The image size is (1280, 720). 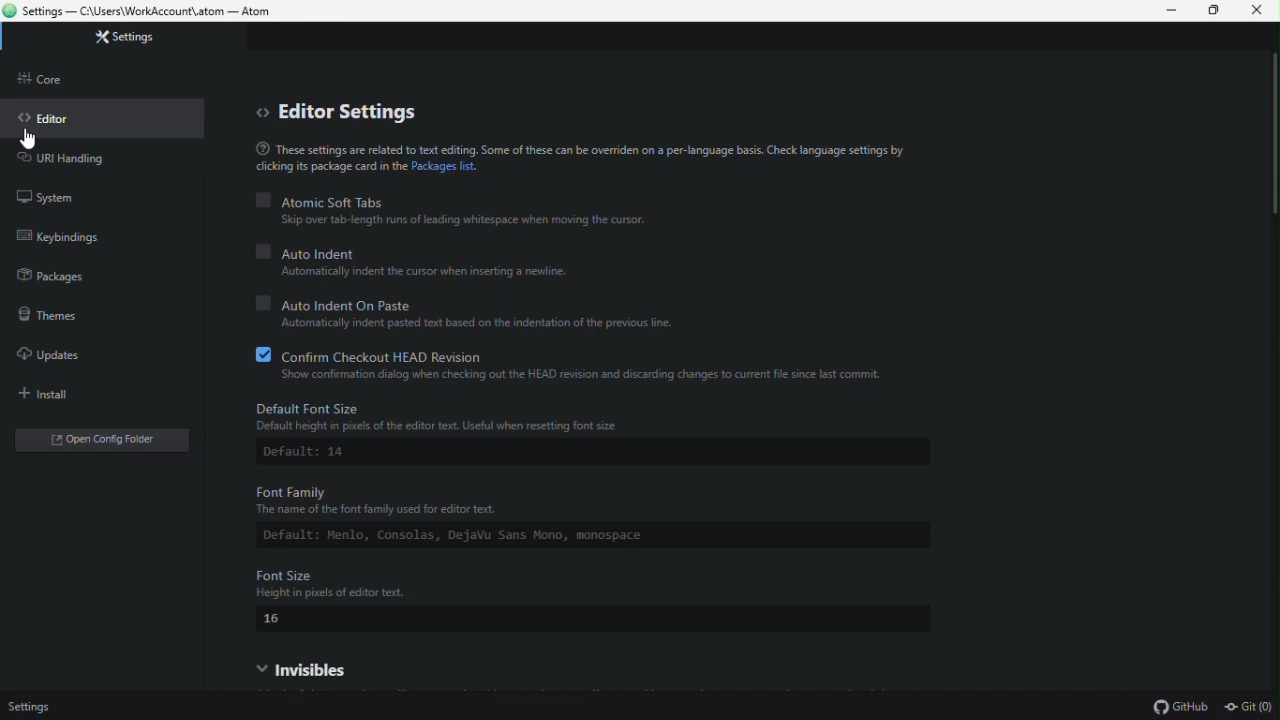 I want to click on  Settings — C:\Users\WorkAccount\.atom — Atom, so click(x=148, y=11).